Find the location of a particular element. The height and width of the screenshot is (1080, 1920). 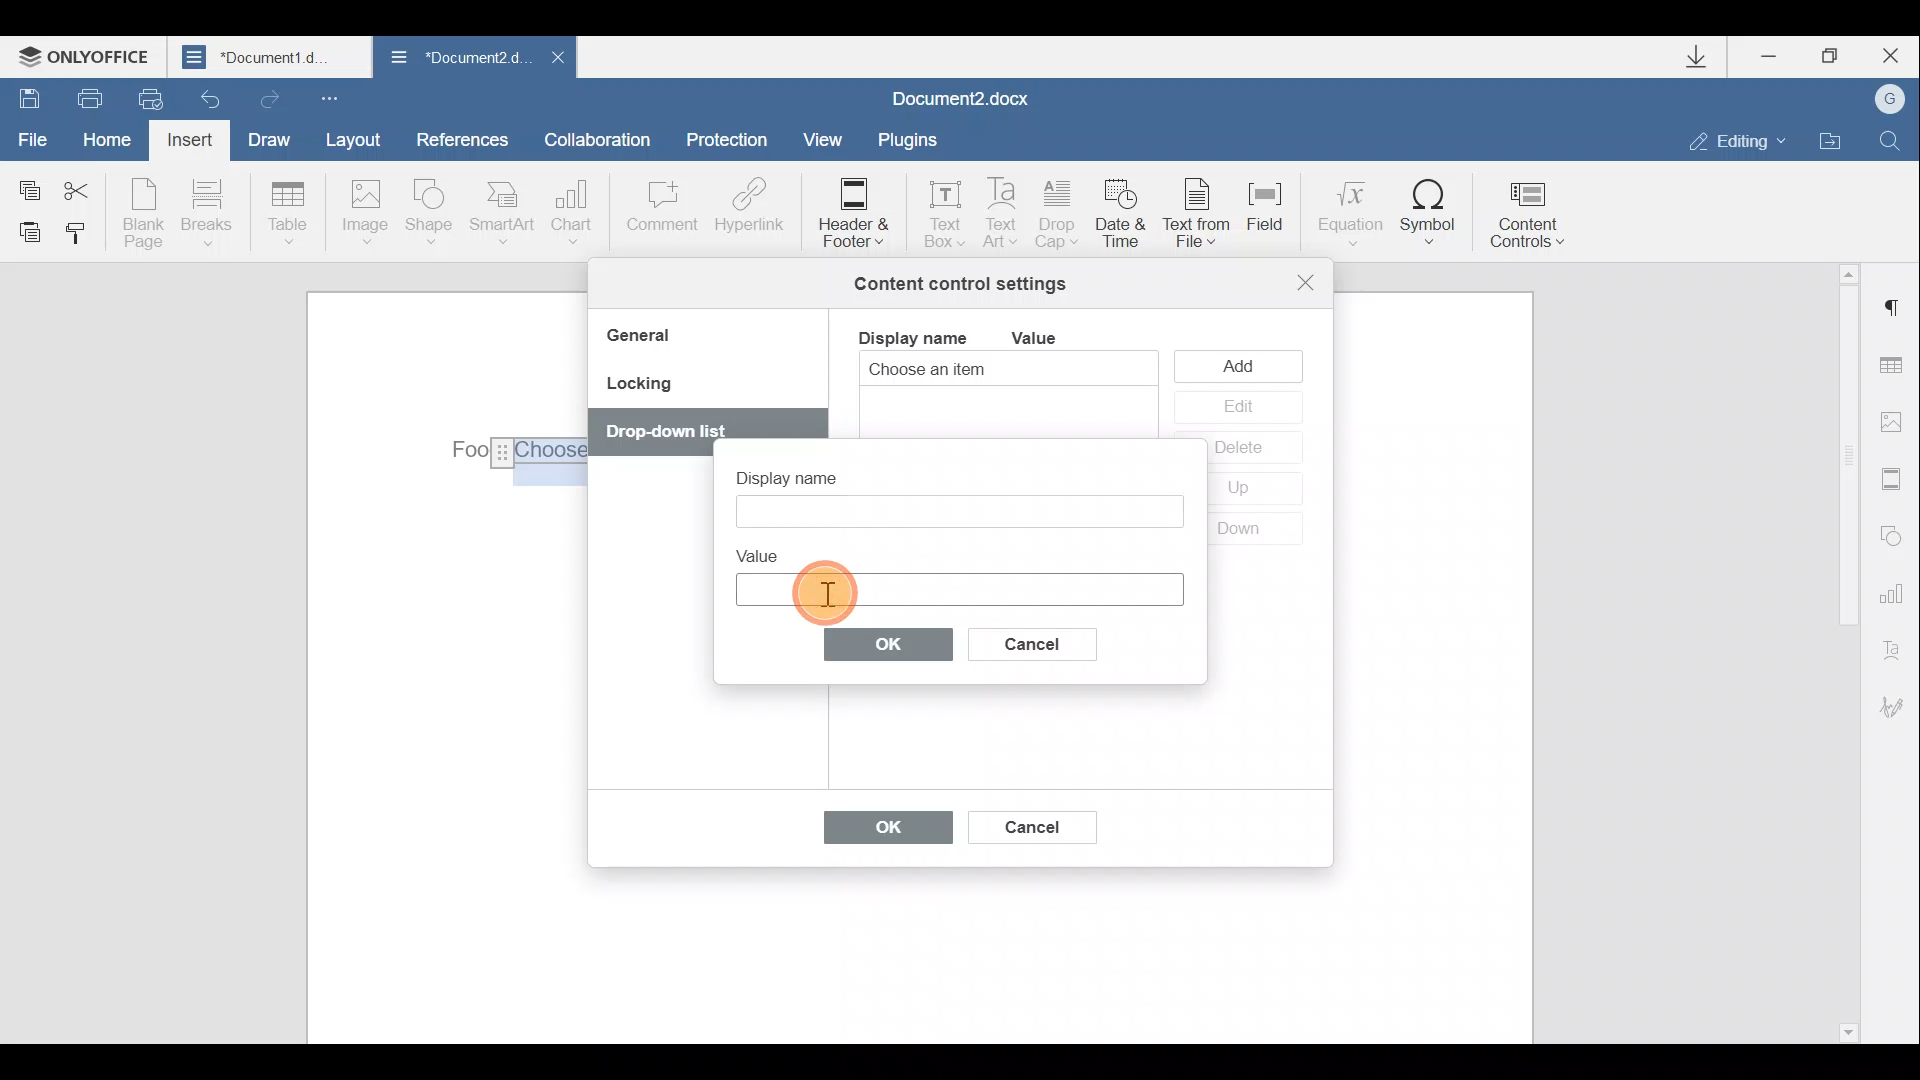

Editing mode is located at coordinates (1738, 140).